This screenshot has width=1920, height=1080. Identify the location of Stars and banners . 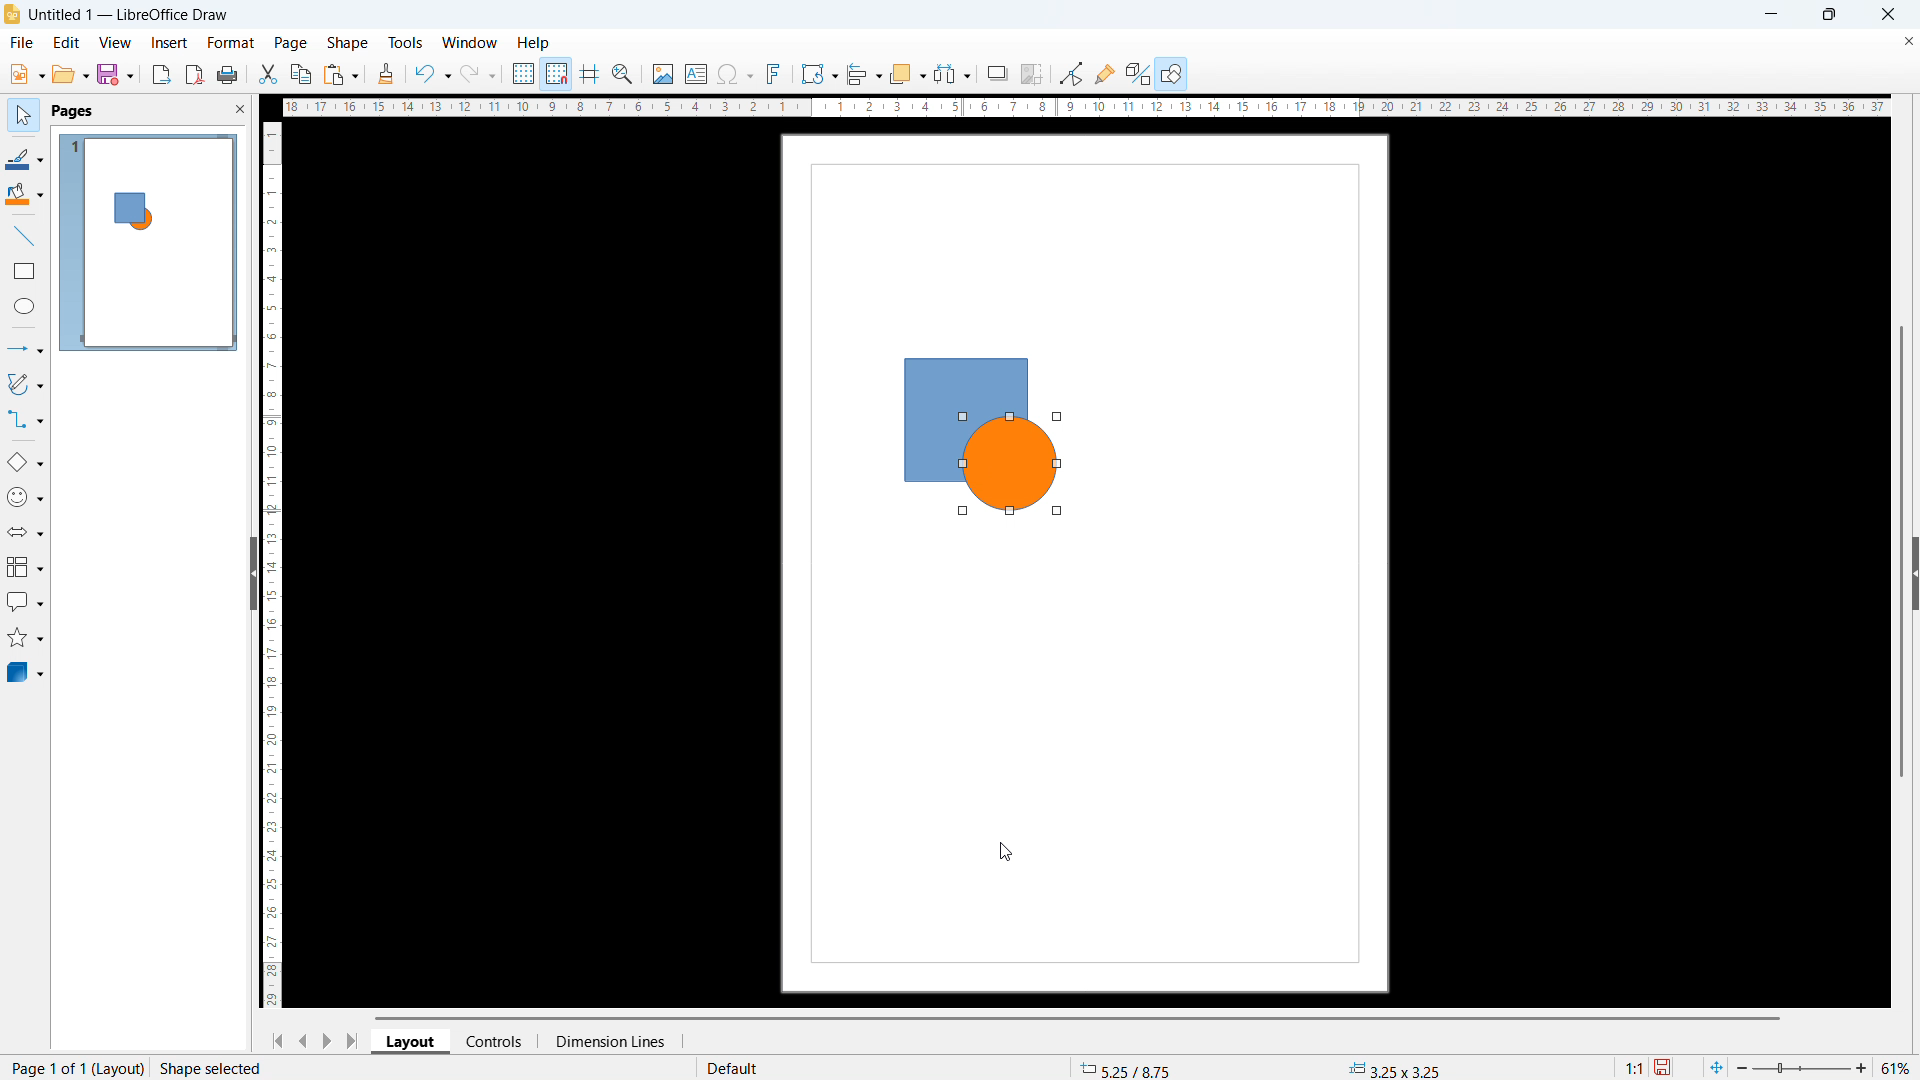
(24, 640).